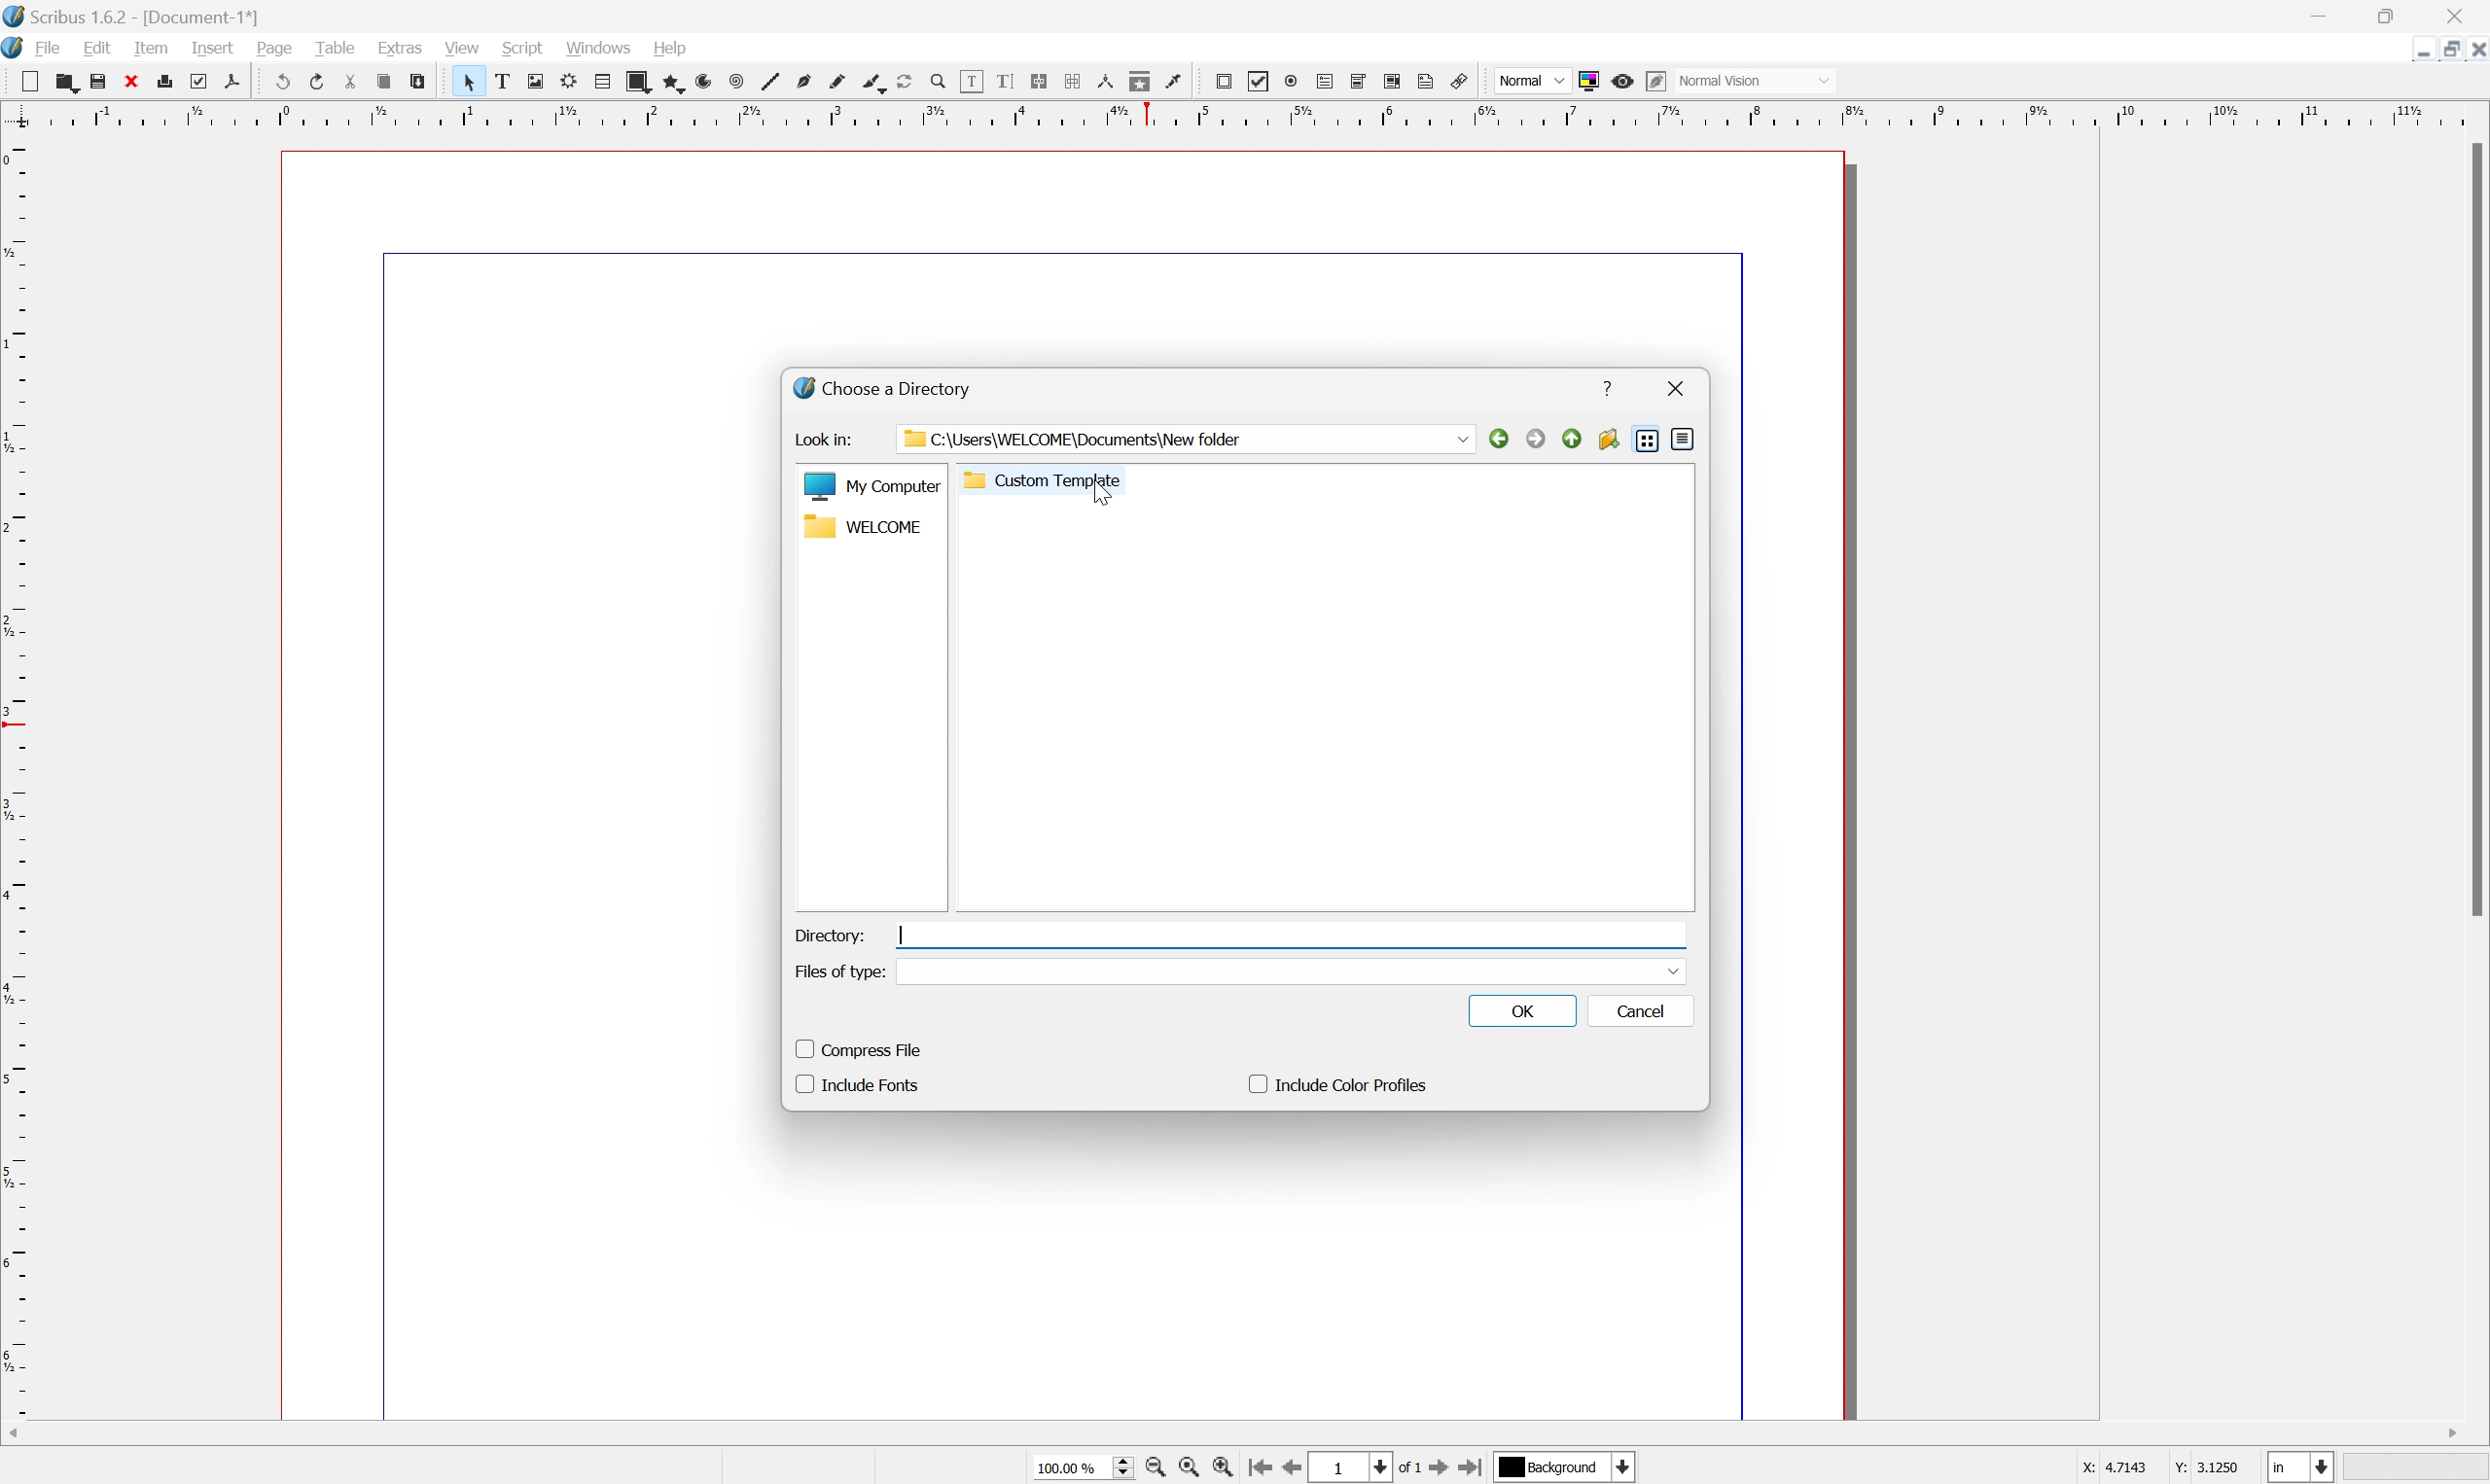 This screenshot has width=2490, height=1484. What do you see at coordinates (64, 78) in the screenshot?
I see `copy` at bounding box center [64, 78].